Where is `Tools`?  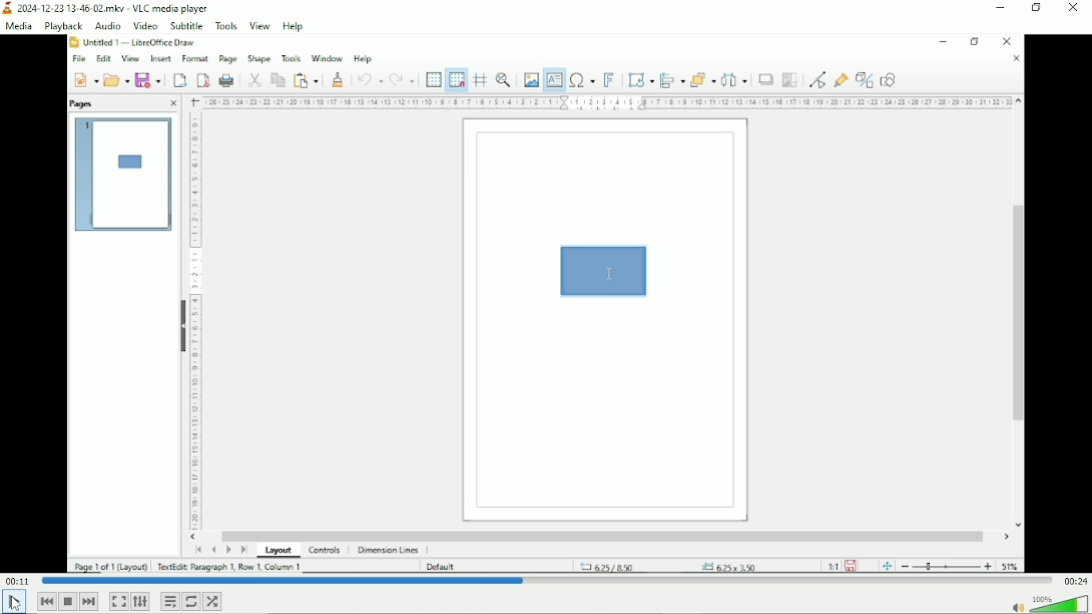
Tools is located at coordinates (227, 27).